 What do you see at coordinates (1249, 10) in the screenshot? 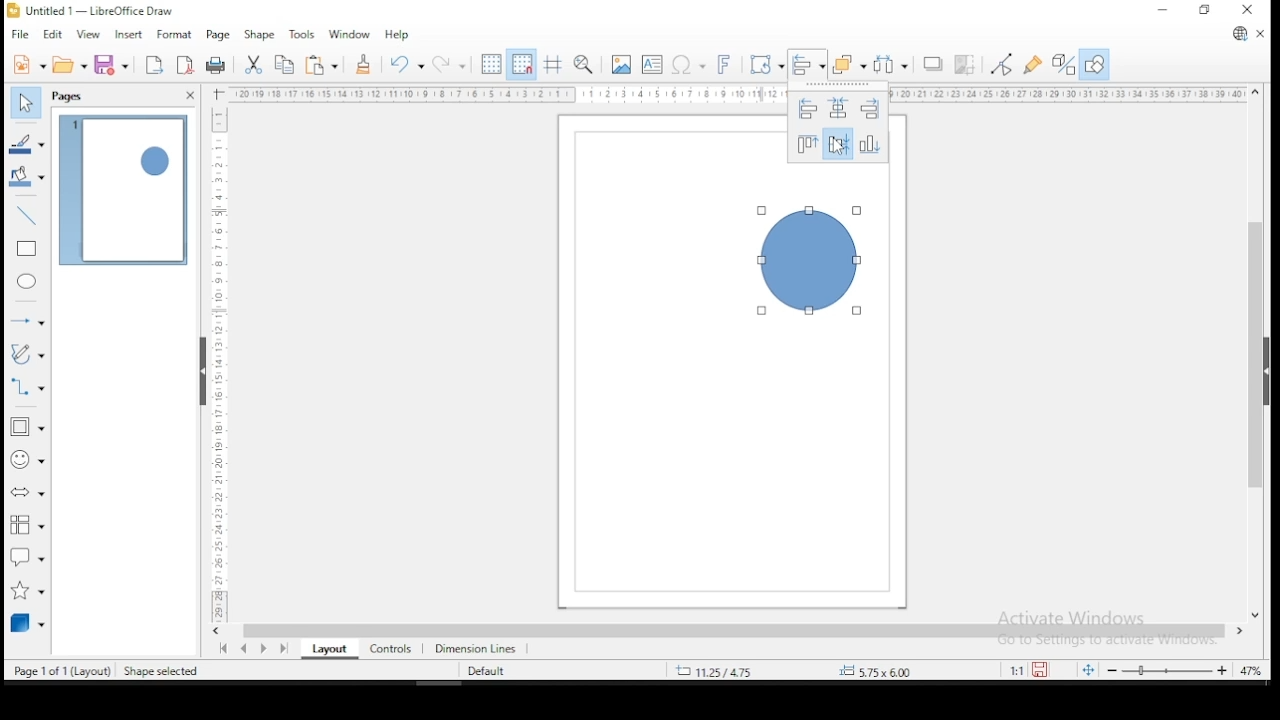
I see `close window` at bounding box center [1249, 10].